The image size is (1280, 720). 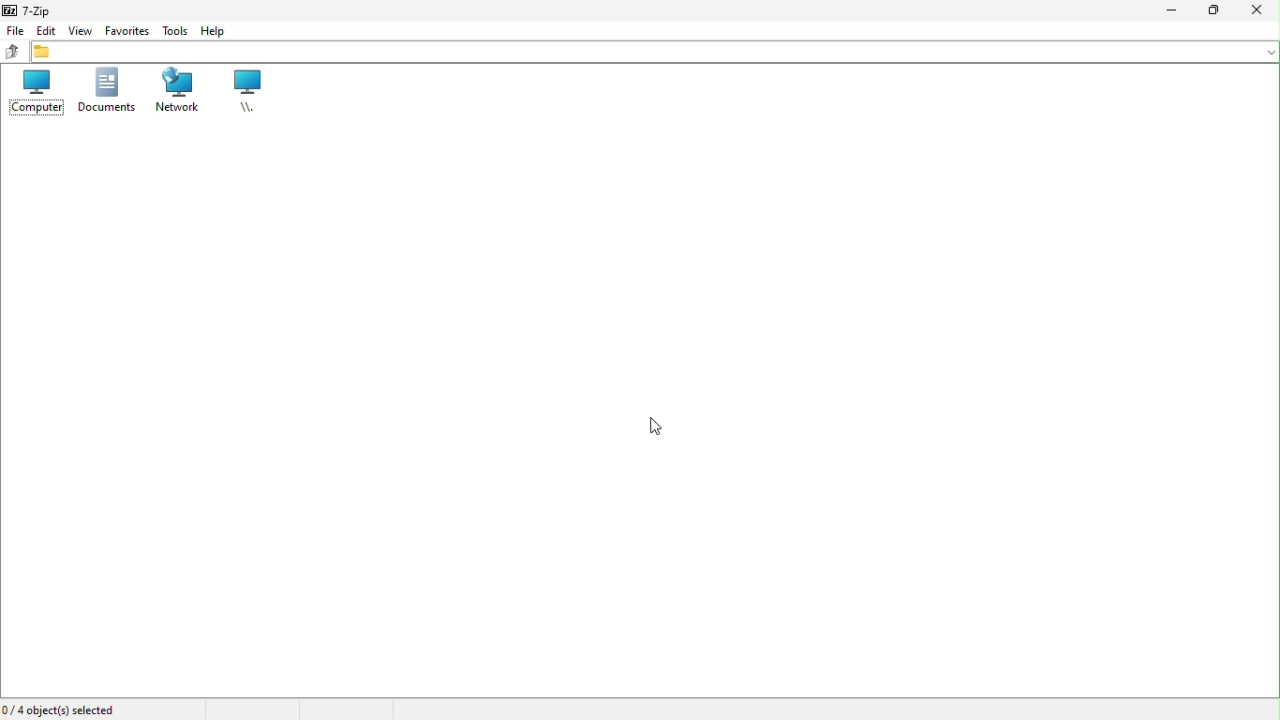 I want to click on Computer, so click(x=31, y=96).